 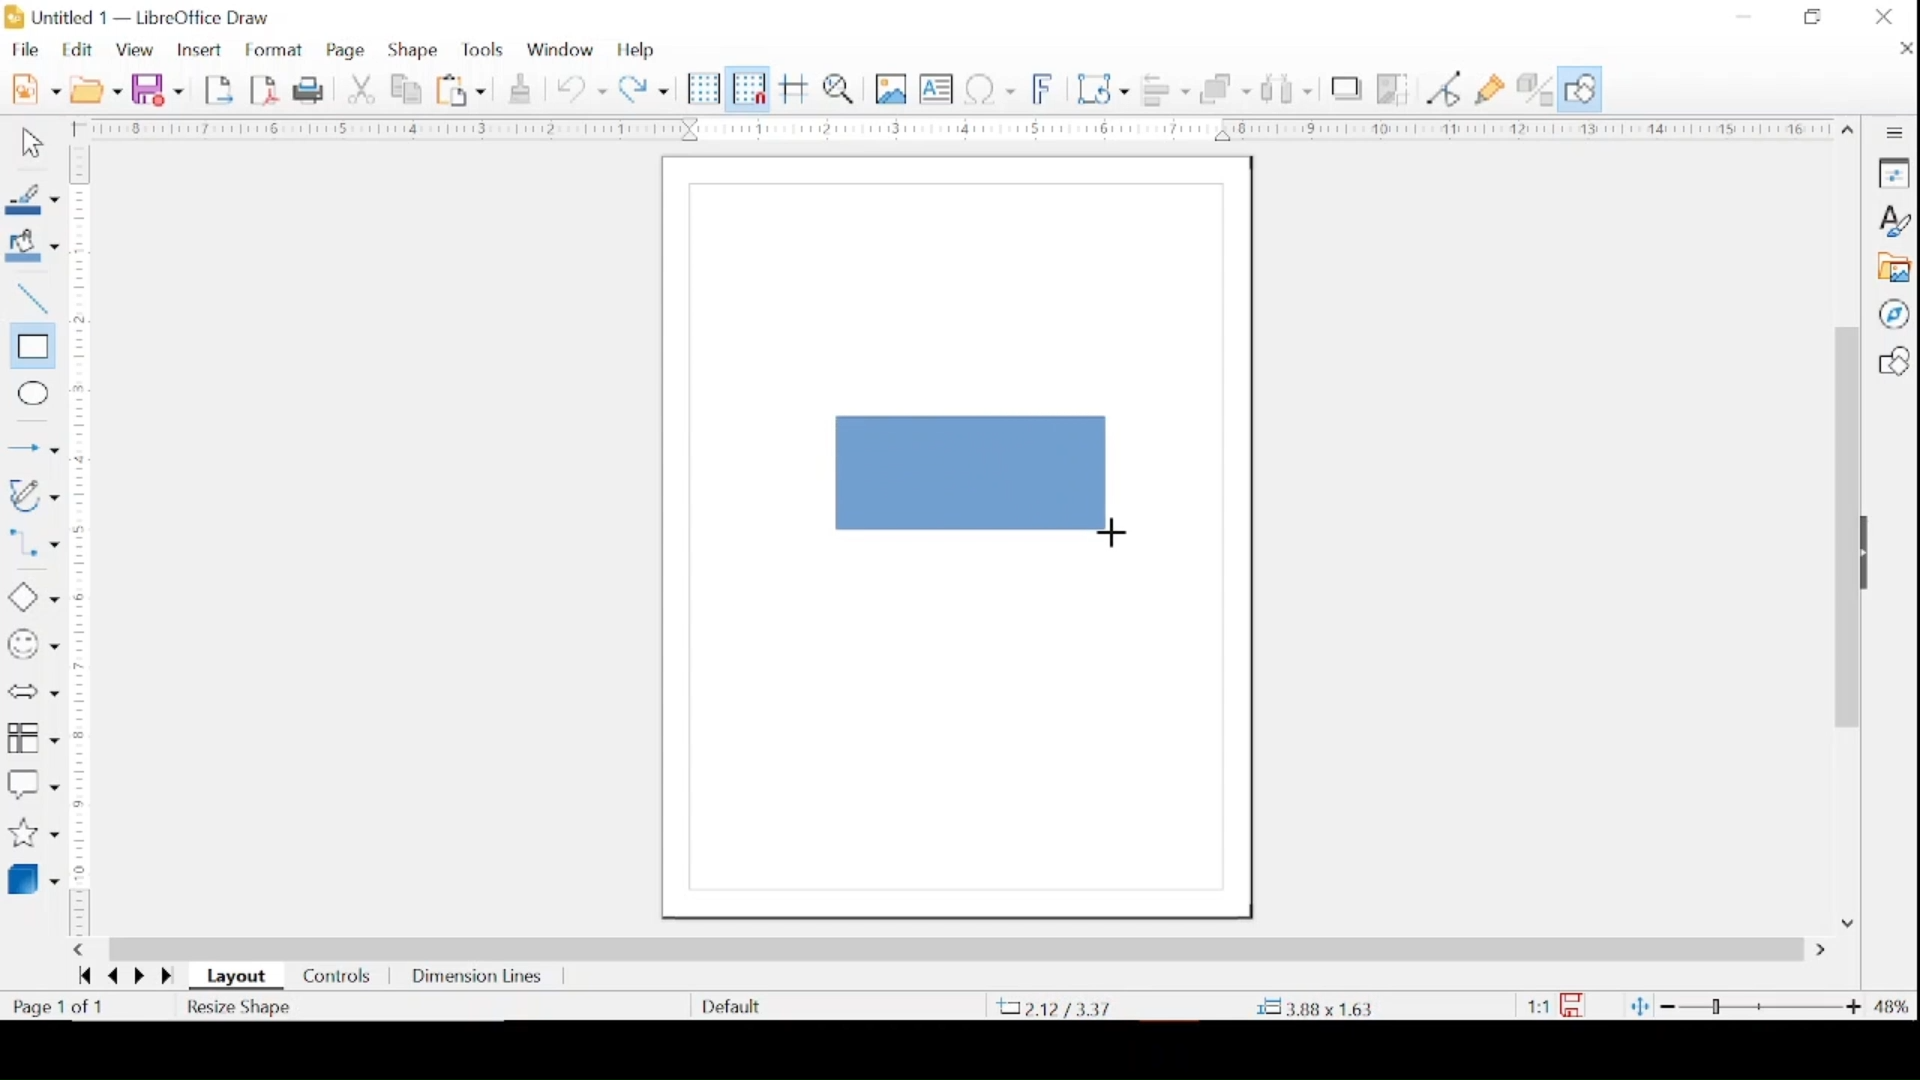 What do you see at coordinates (265, 89) in the screenshot?
I see `export directly as pdf` at bounding box center [265, 89].